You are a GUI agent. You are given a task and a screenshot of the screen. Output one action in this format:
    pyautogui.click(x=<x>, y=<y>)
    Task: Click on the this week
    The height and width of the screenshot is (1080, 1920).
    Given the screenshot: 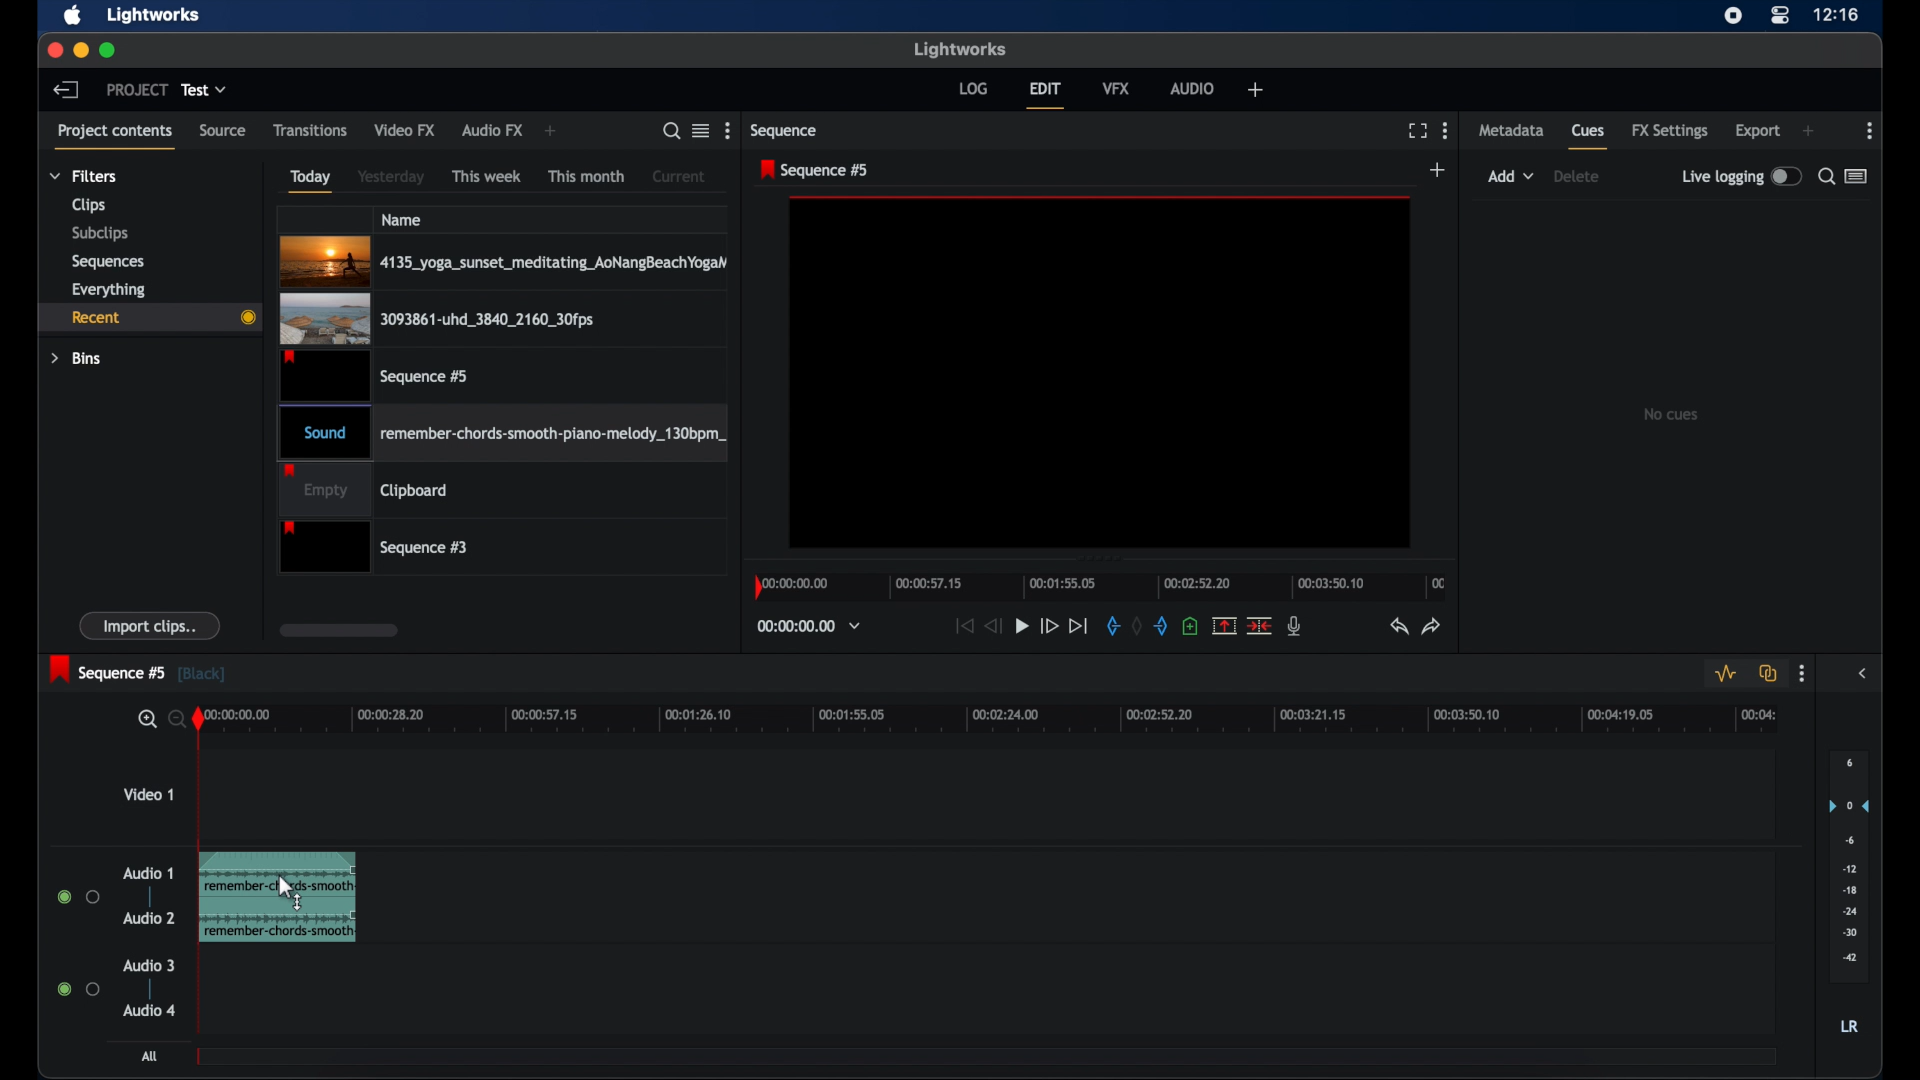 What is the action you would take?
    pyautogui.click(x=488, y=176)
    